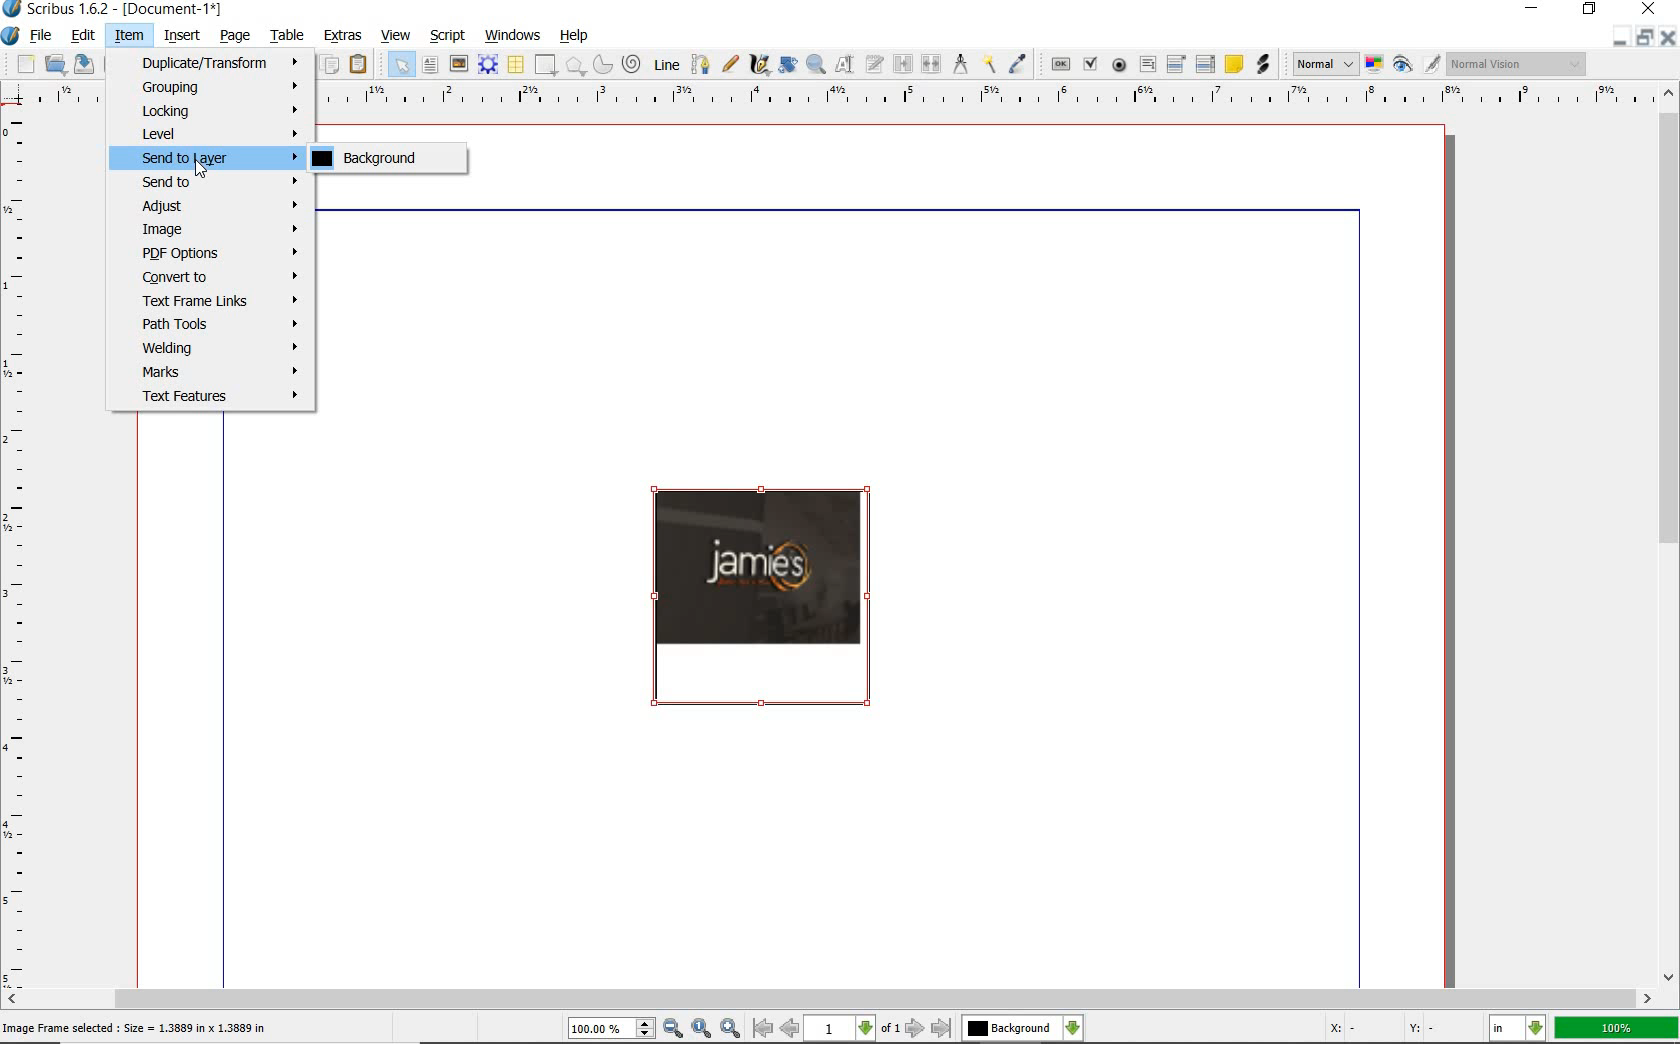 The width and height of the screenshot is (1680, 1044). Describe the element at coordinates (1615, 37) in the screenshot. I see `Restore Down` at that location.